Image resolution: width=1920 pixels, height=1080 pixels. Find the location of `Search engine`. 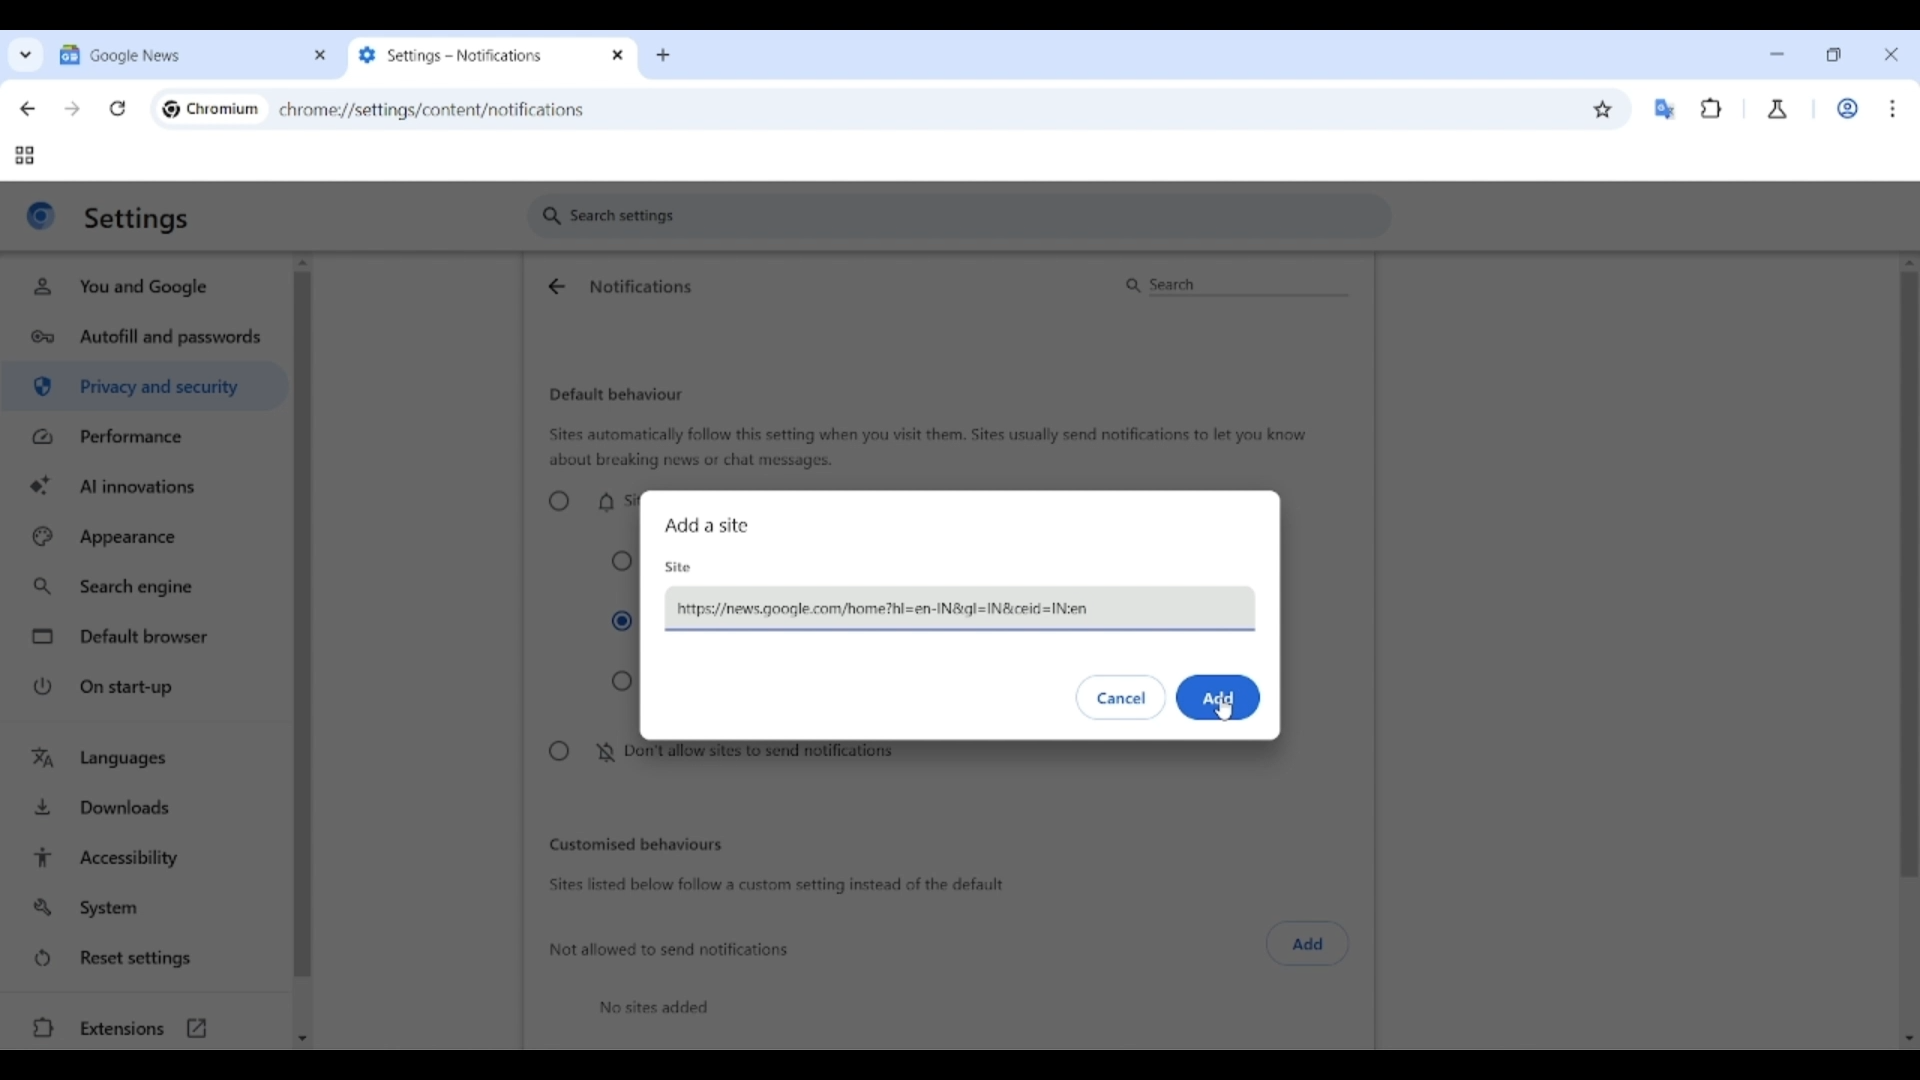

Search engine is located at coordinates (146, 587).